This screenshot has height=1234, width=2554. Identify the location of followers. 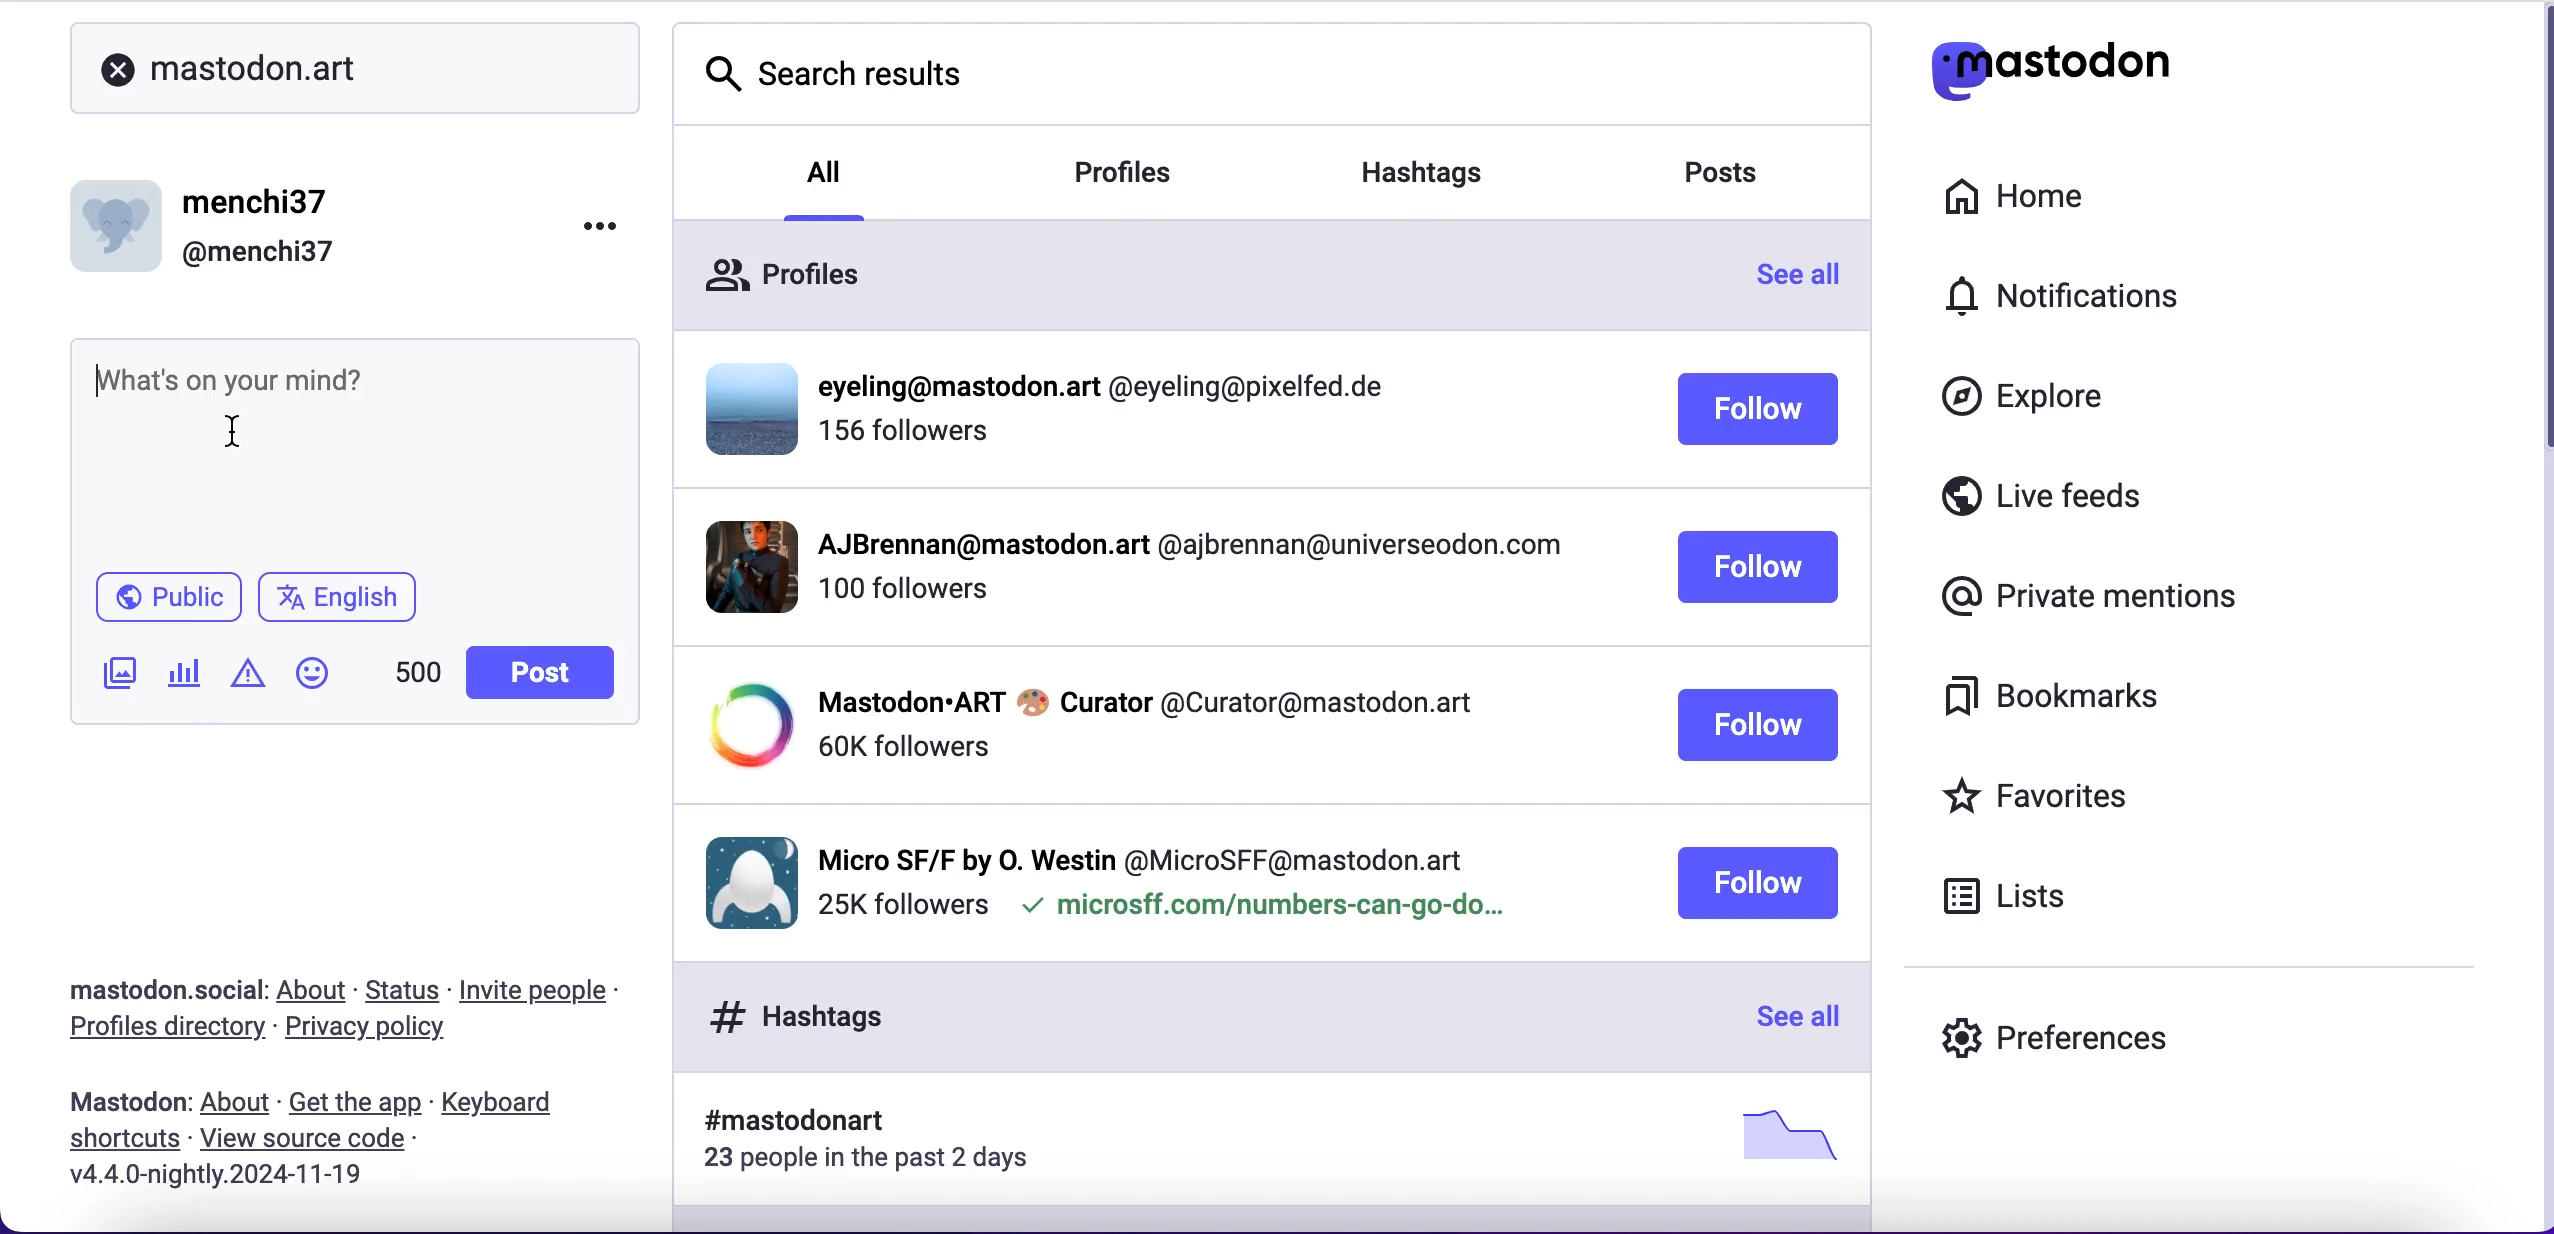
(902, 747).